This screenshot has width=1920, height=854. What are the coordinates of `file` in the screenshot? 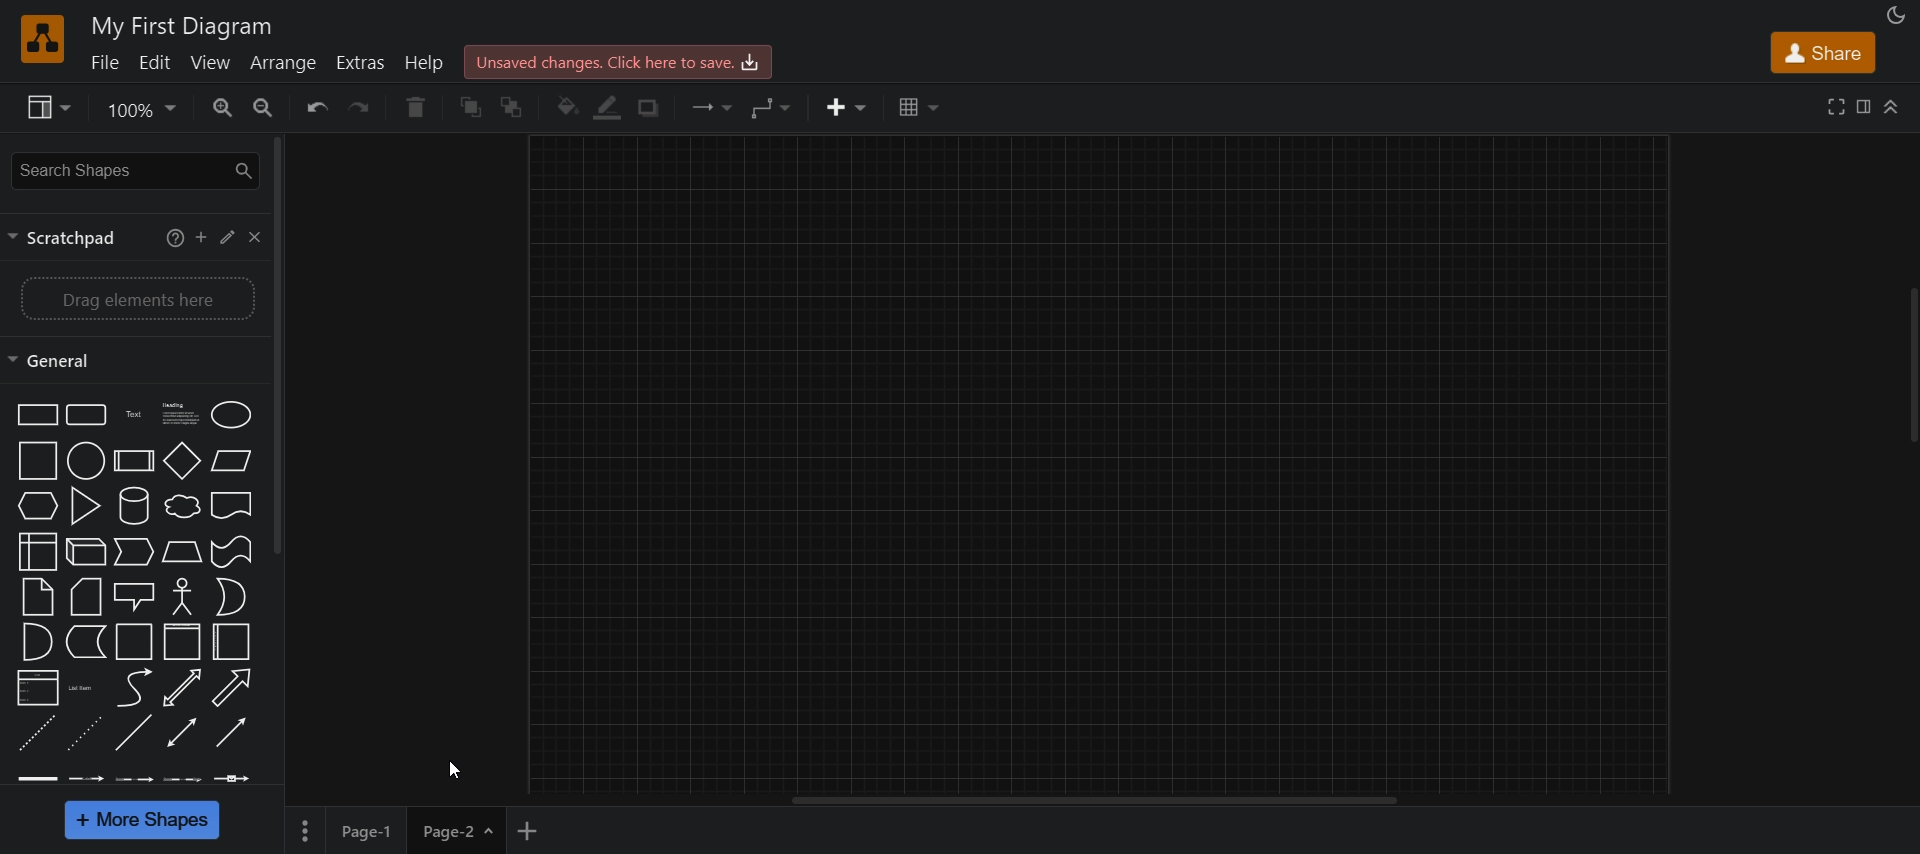 It's located at (105, 64).